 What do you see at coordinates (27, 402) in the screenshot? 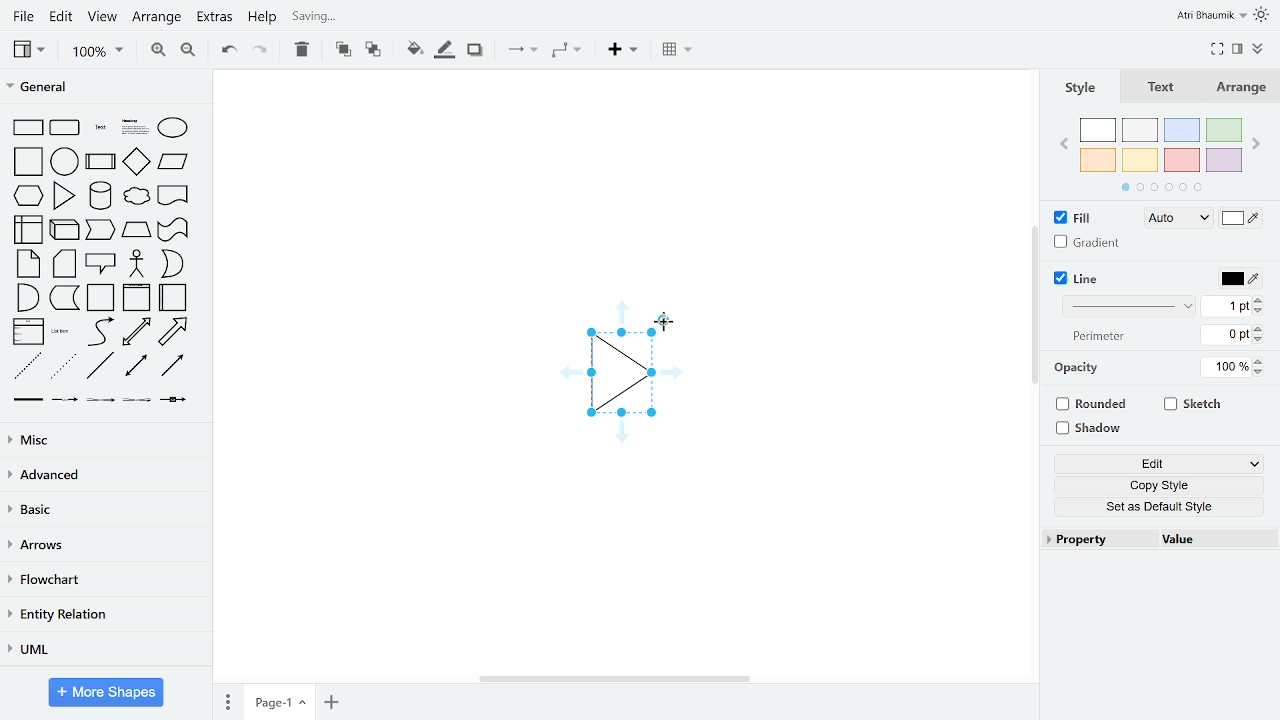
I see `link` at bounding box center [27, 402].